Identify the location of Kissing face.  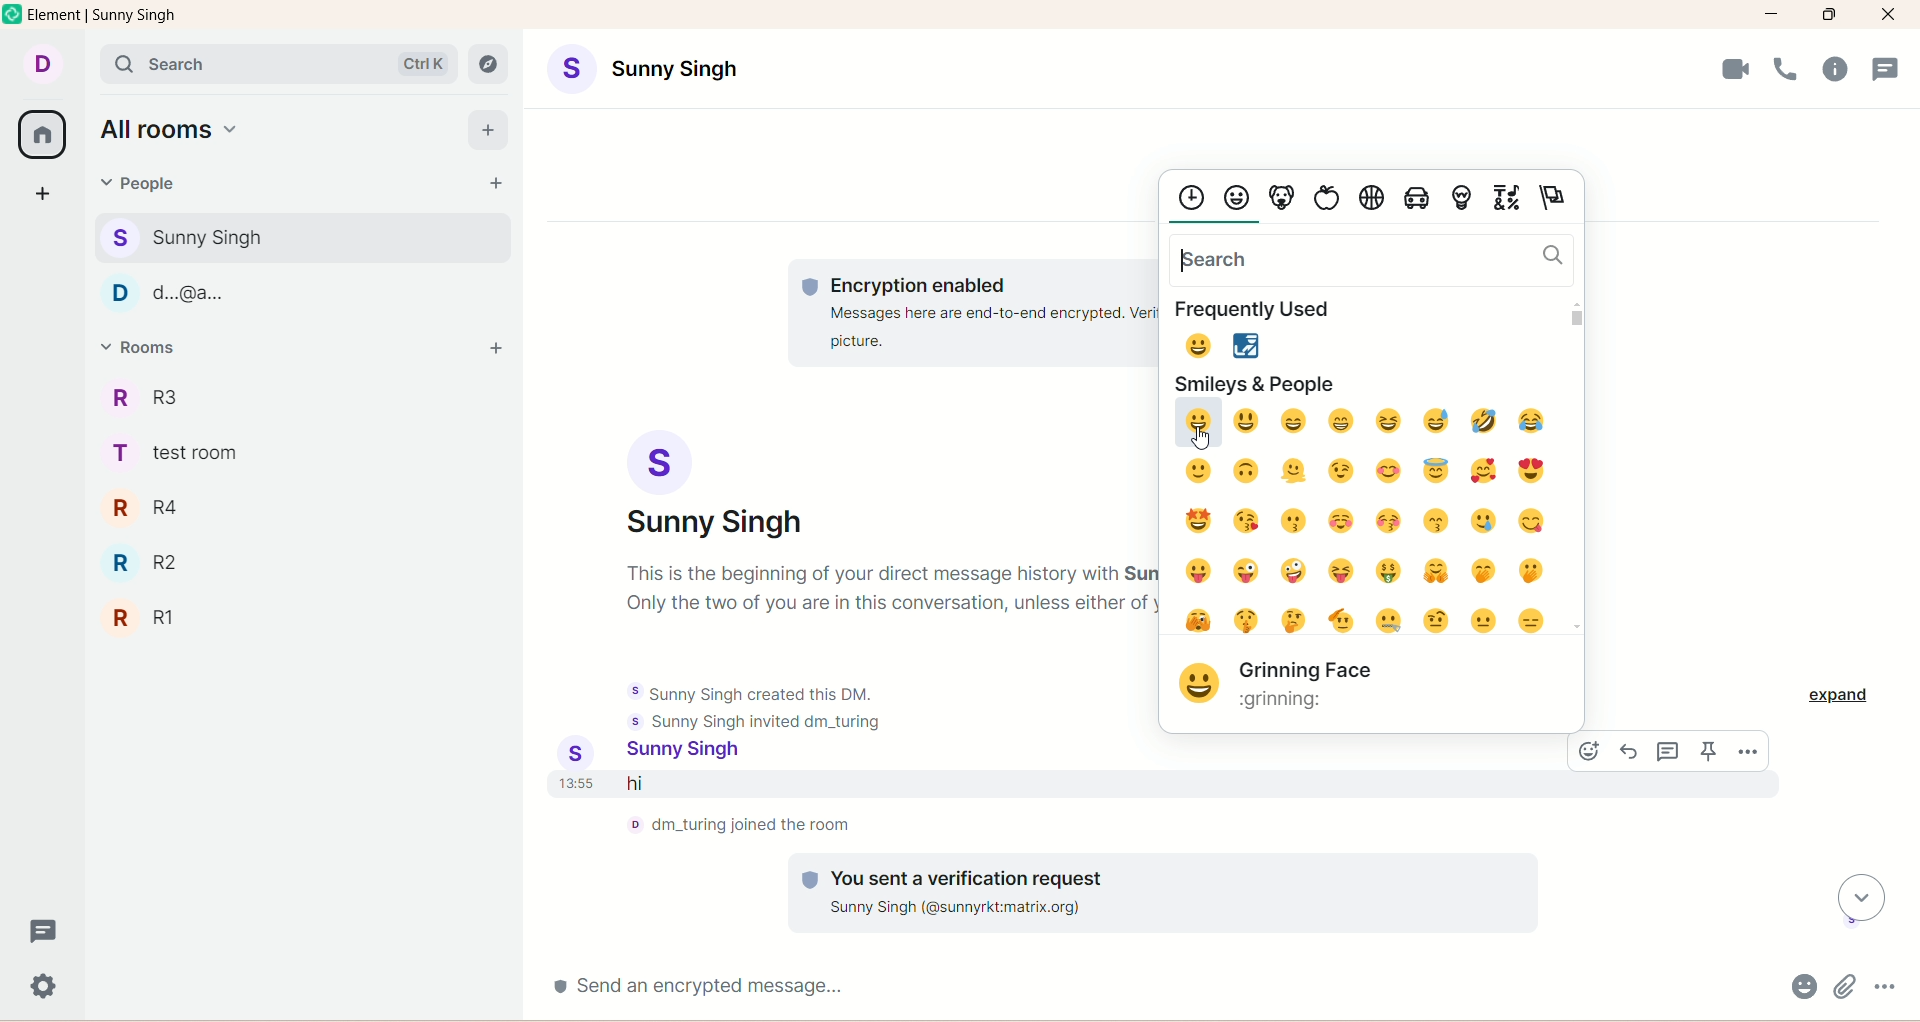
(1295, 521).